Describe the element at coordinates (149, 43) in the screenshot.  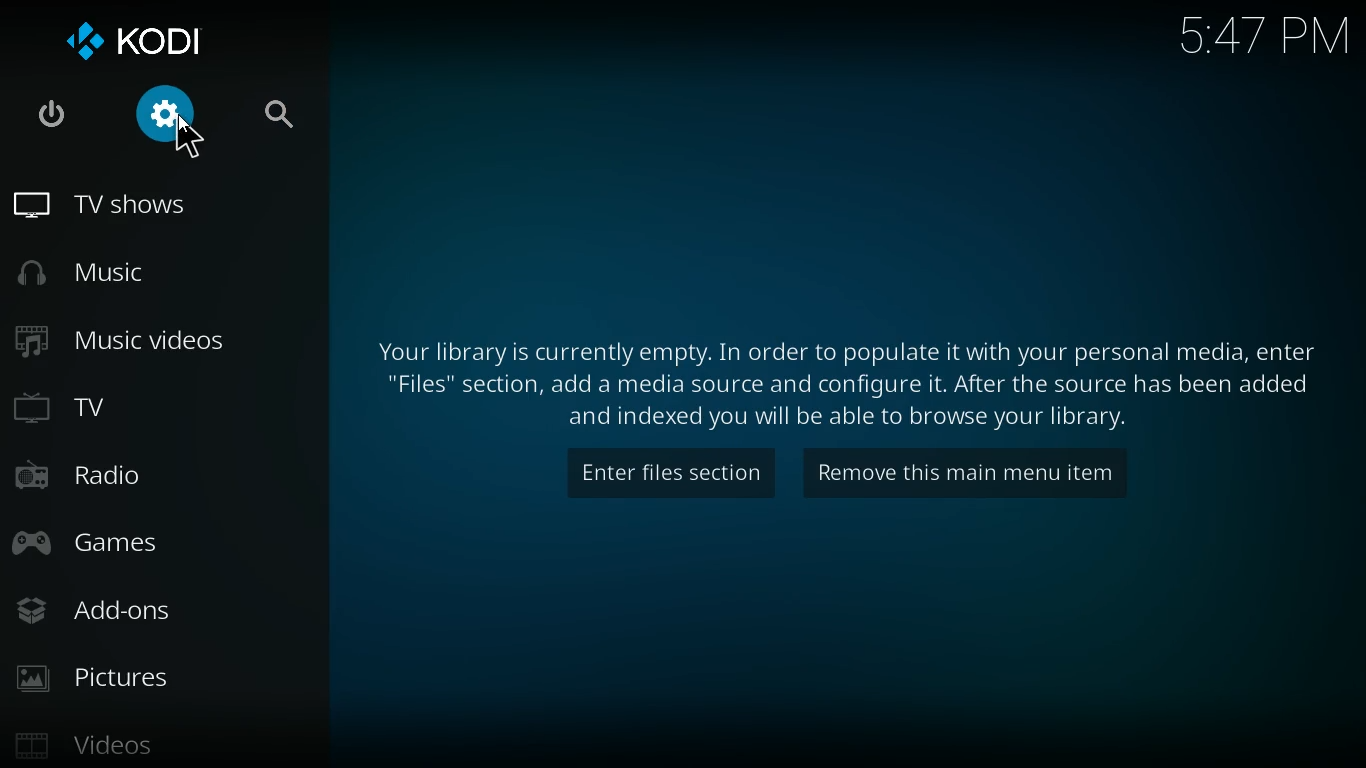
I see `kodi logo` at that location.